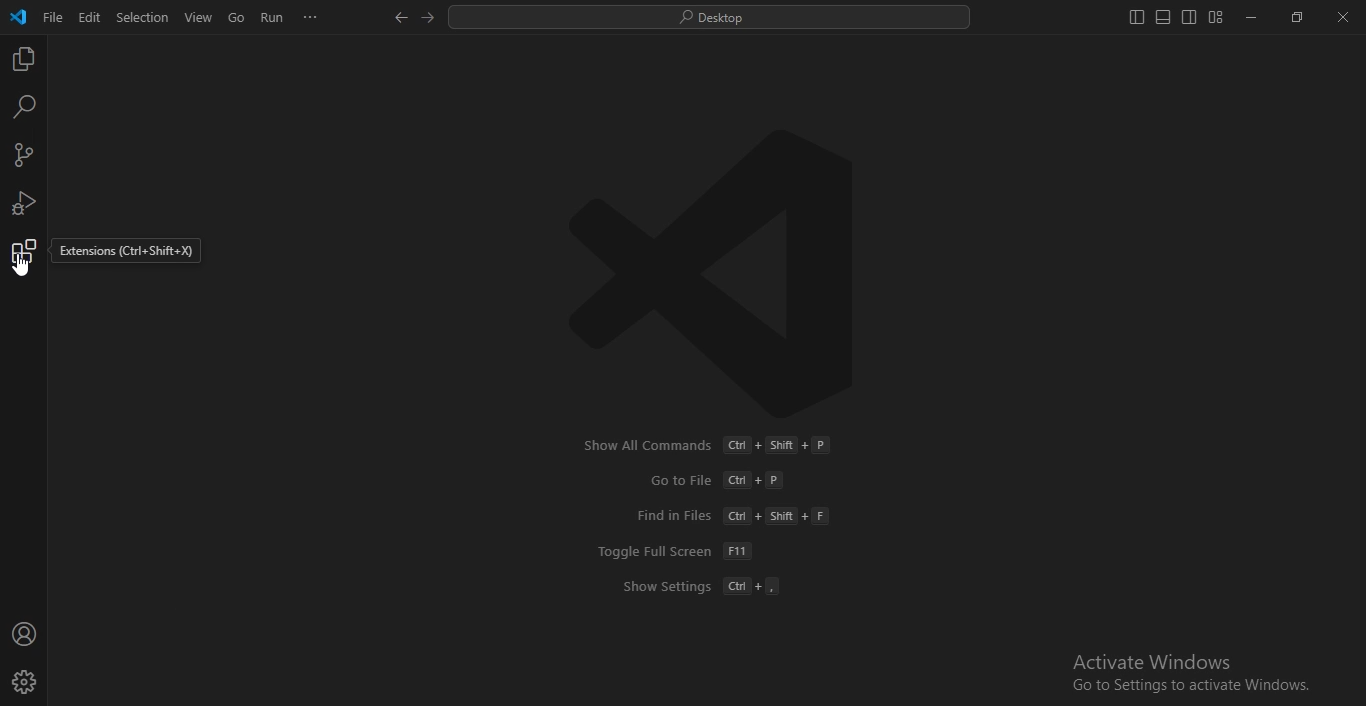  I want to click on go, so click(233, 18).